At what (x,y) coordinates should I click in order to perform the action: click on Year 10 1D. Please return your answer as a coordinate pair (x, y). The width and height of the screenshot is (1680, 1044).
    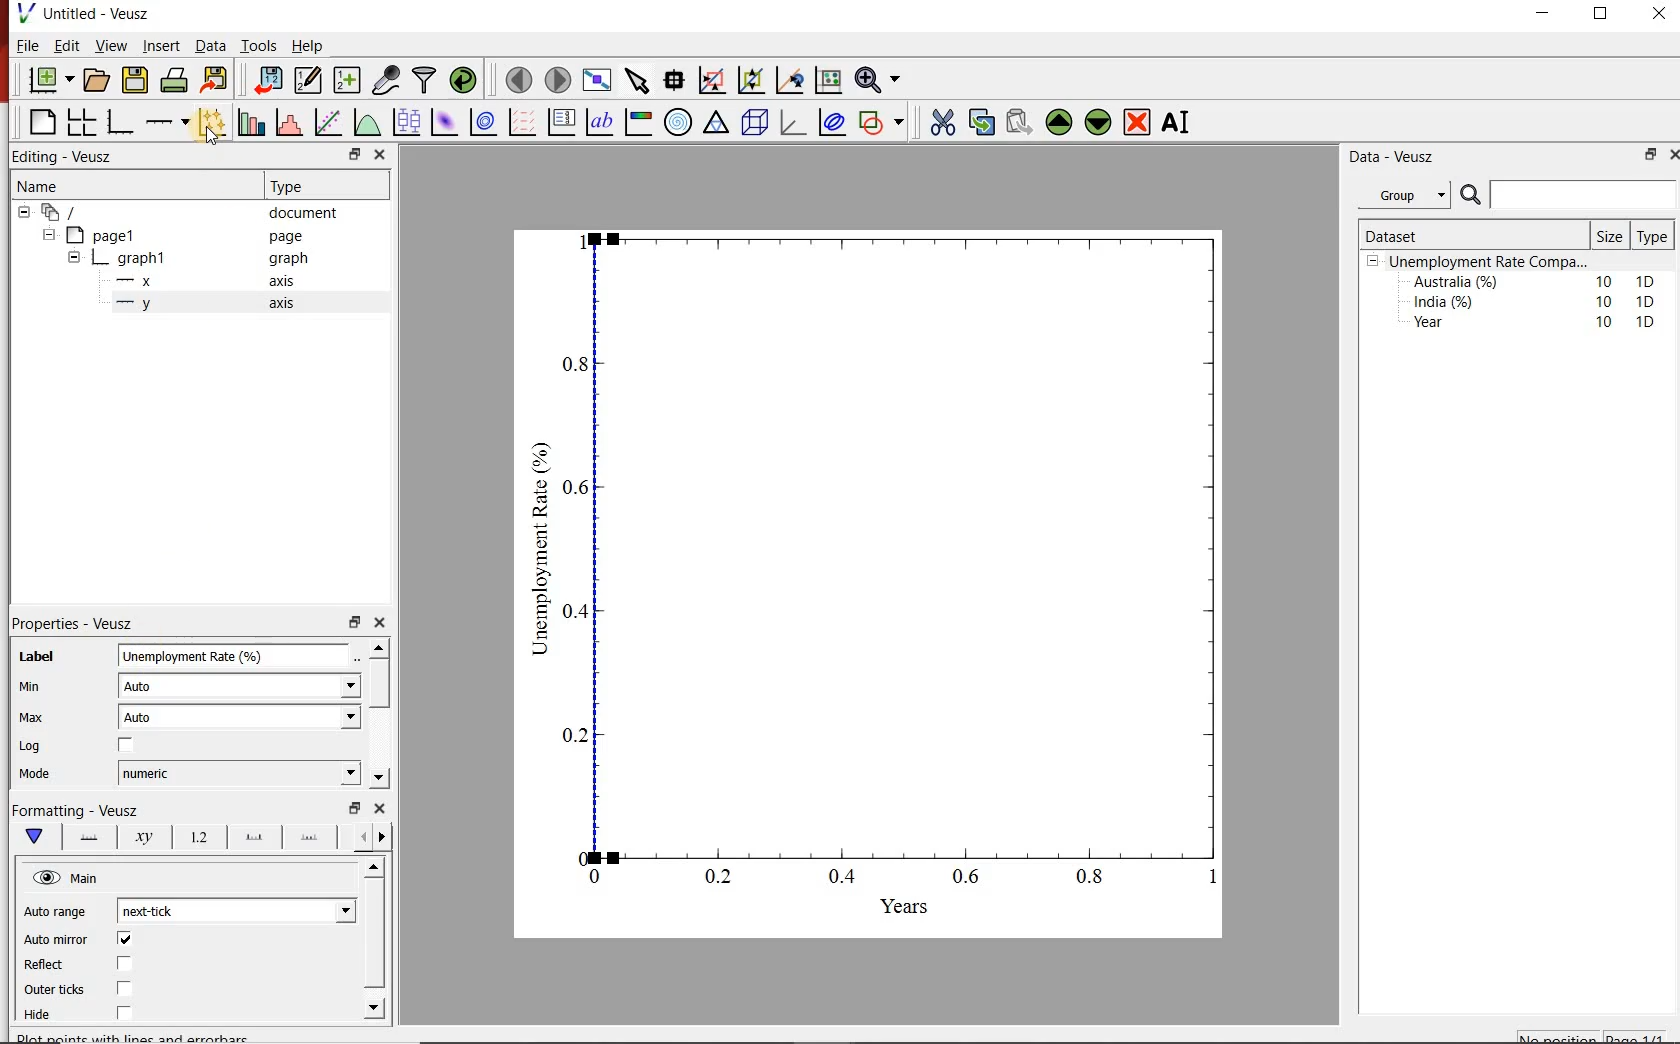
    Looking at the image, I should click on (1540, 324).